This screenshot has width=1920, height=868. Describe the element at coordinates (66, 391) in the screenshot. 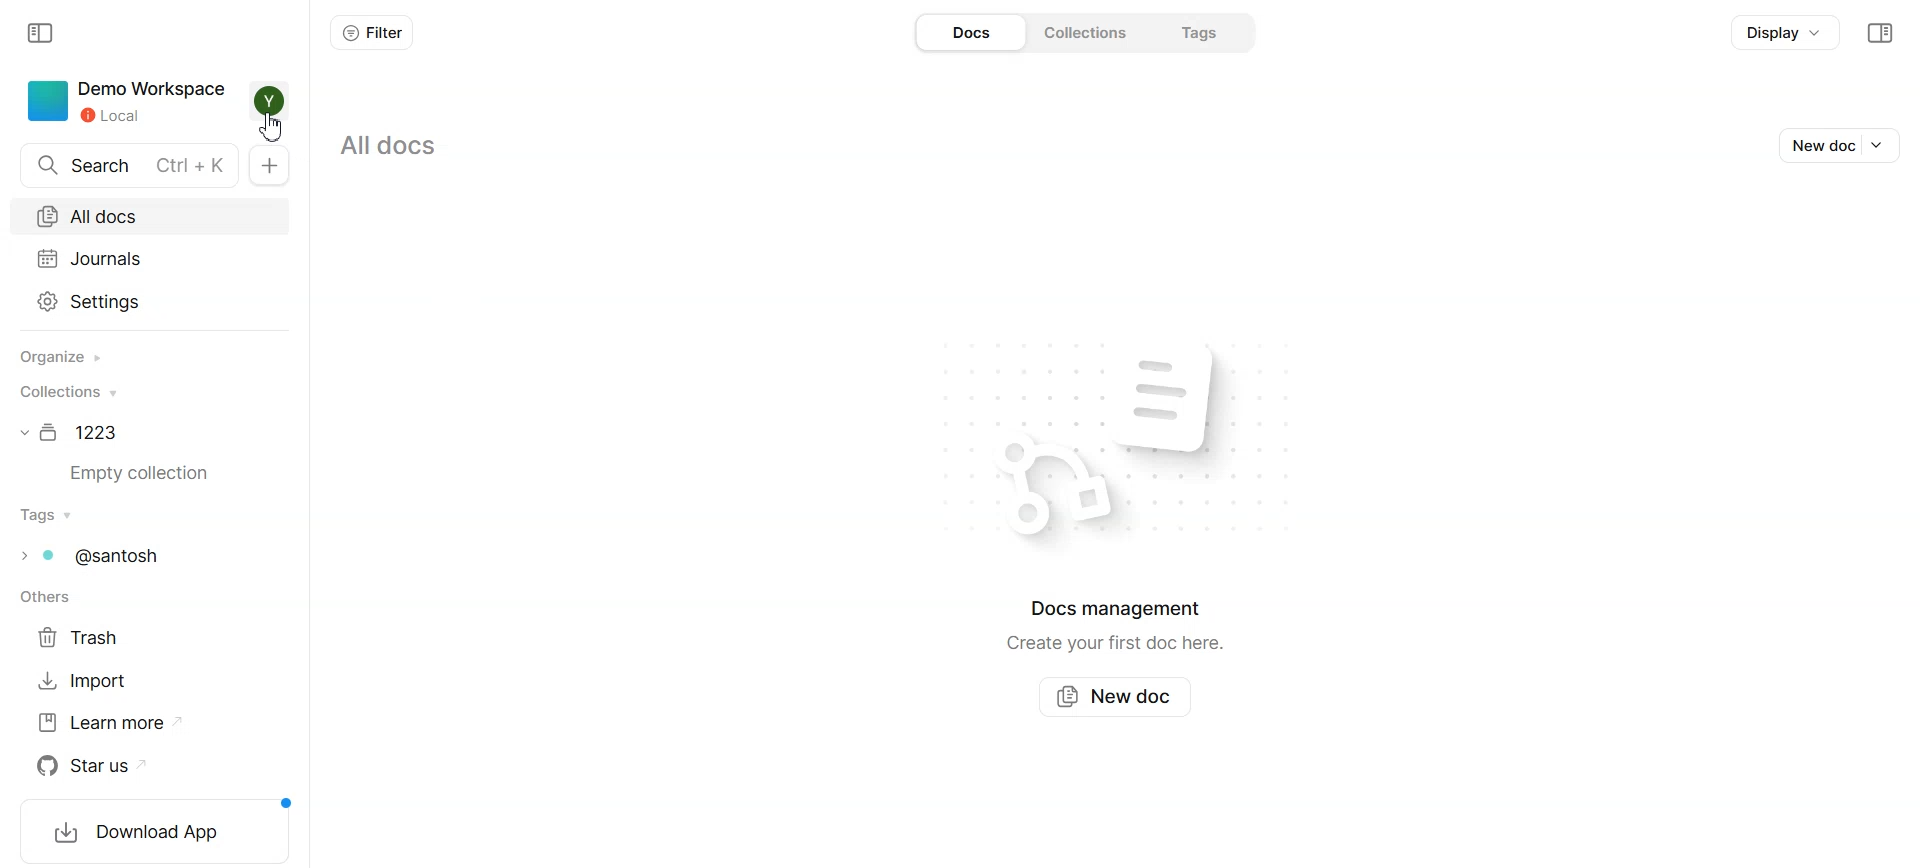

I see `Collections` at that location.